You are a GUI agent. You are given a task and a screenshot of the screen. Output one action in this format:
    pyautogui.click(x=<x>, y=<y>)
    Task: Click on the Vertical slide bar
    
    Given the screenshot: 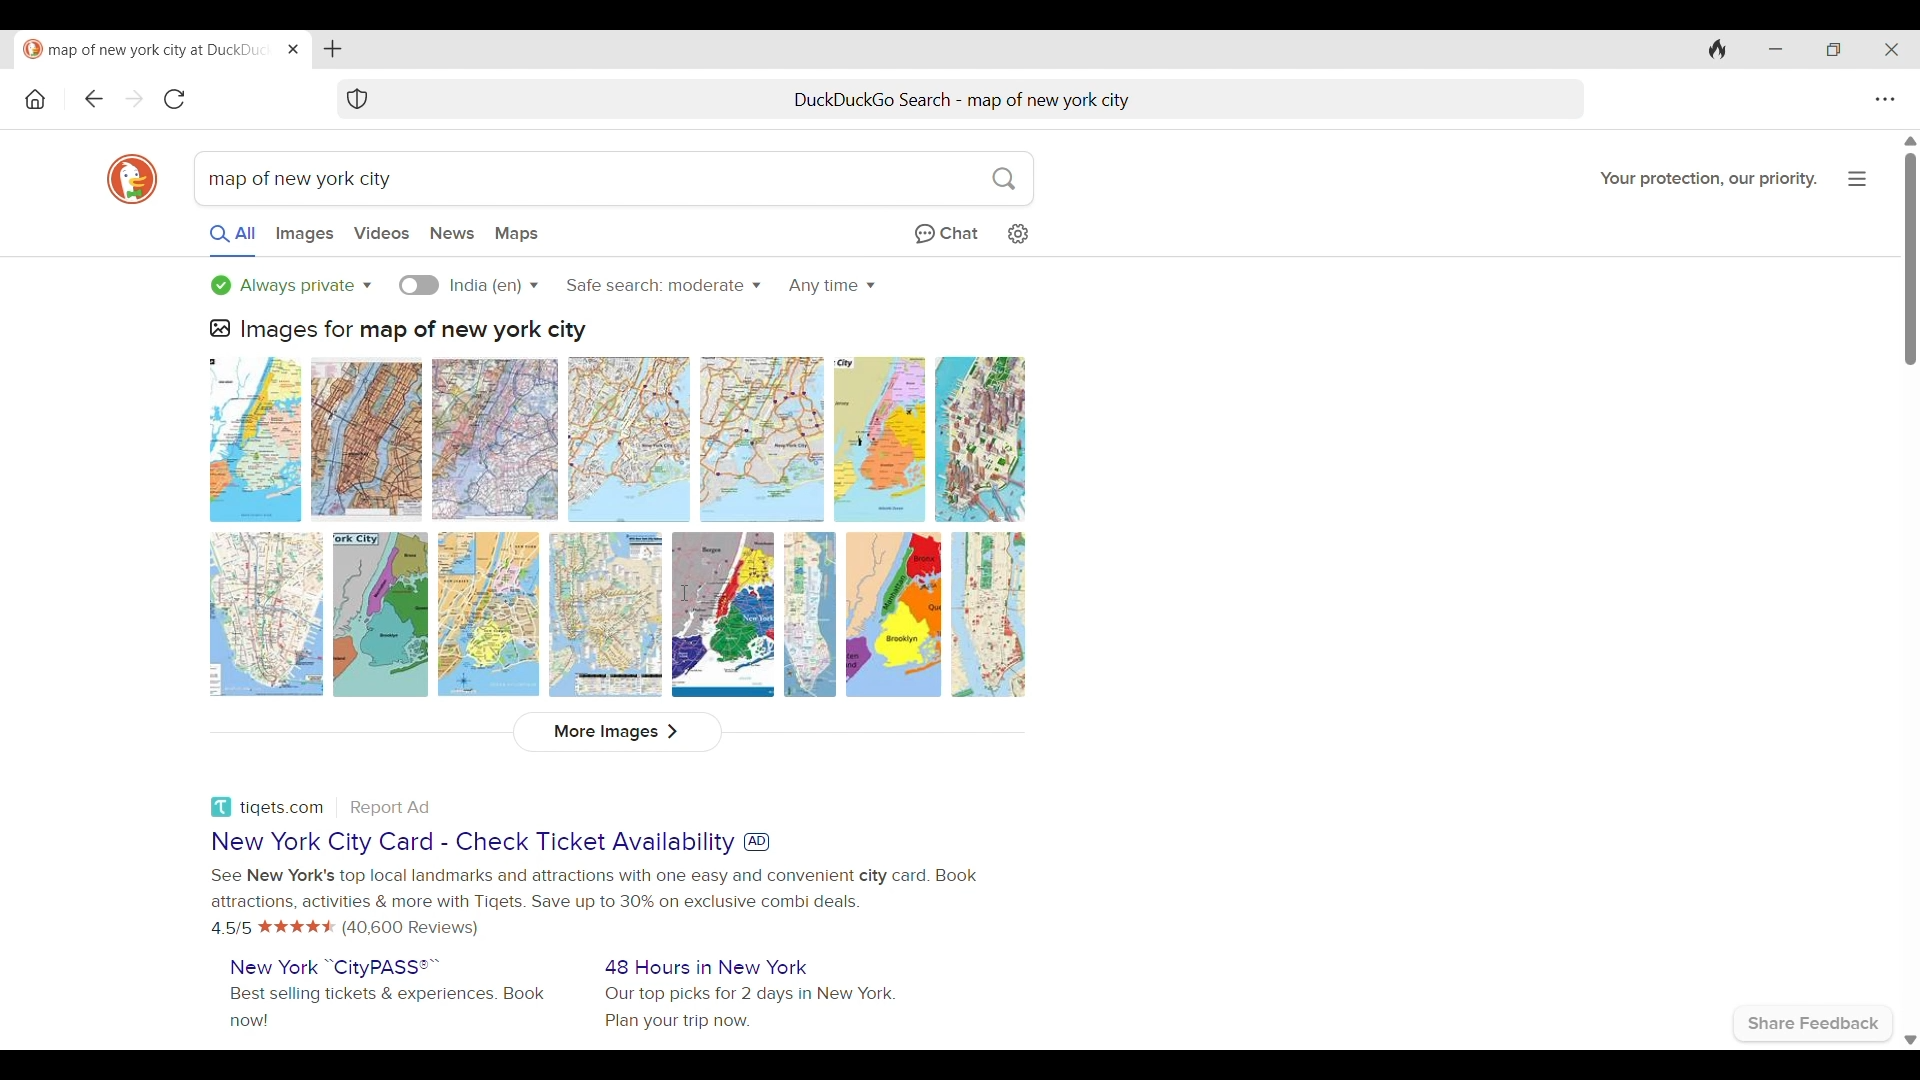 What is the action you would take?
    pyautogui.click(x=1911, y=260)
    